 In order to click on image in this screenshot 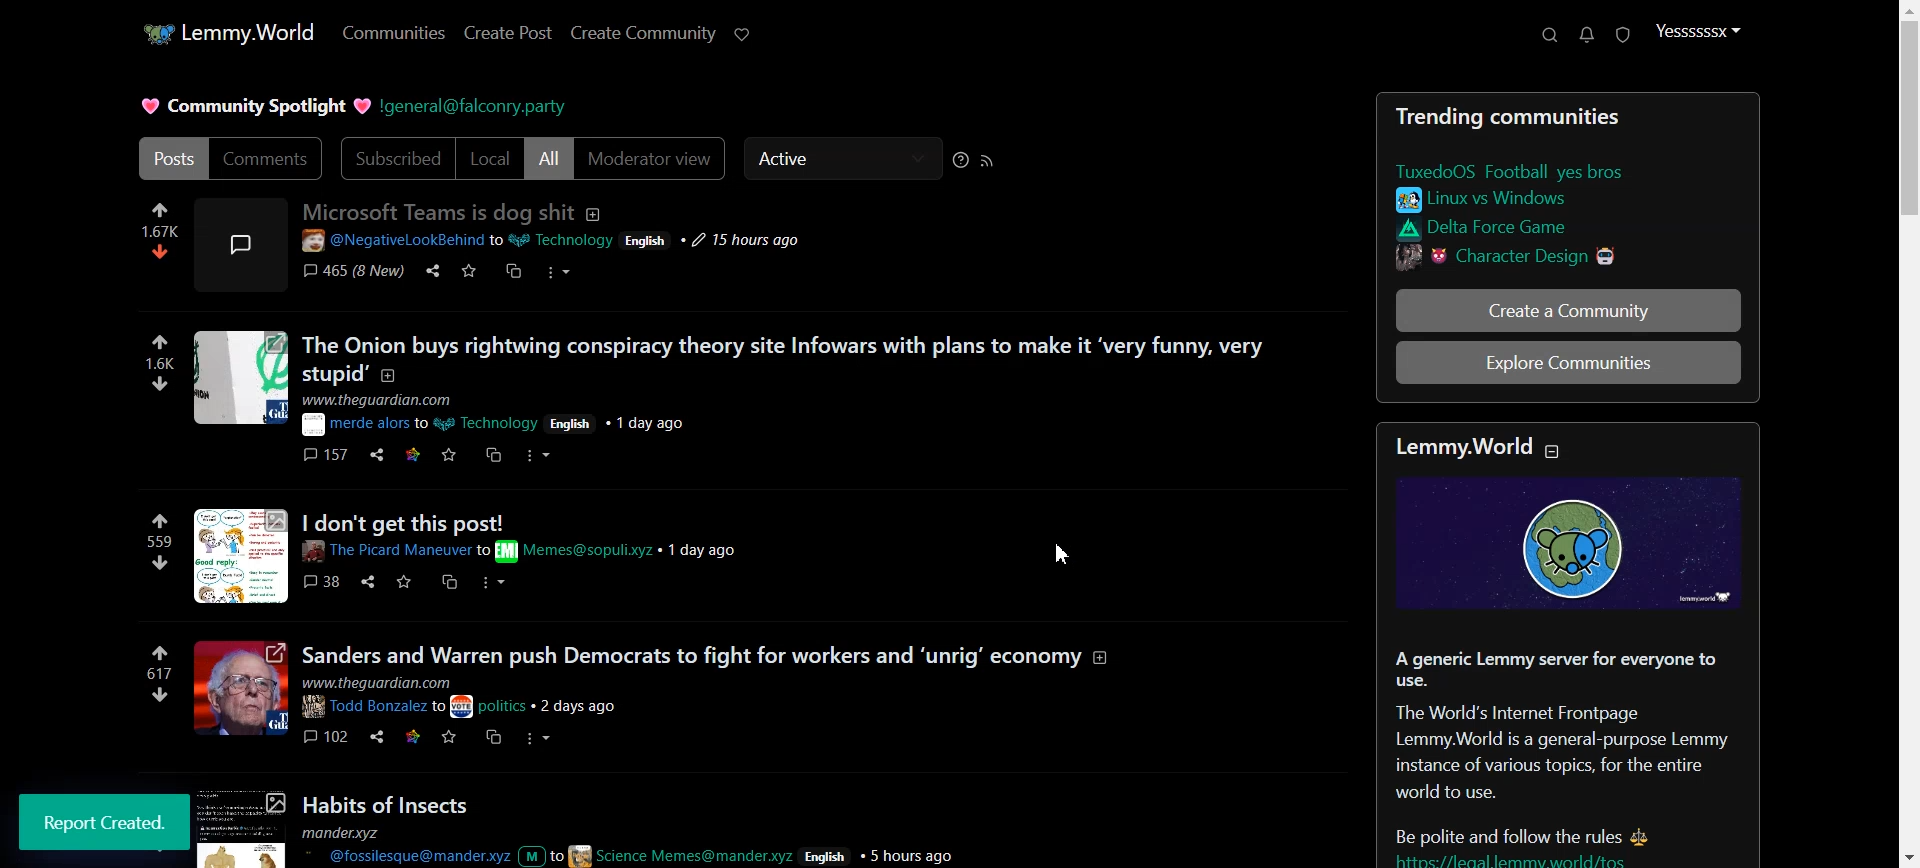, I will do `click(238, 242)`.